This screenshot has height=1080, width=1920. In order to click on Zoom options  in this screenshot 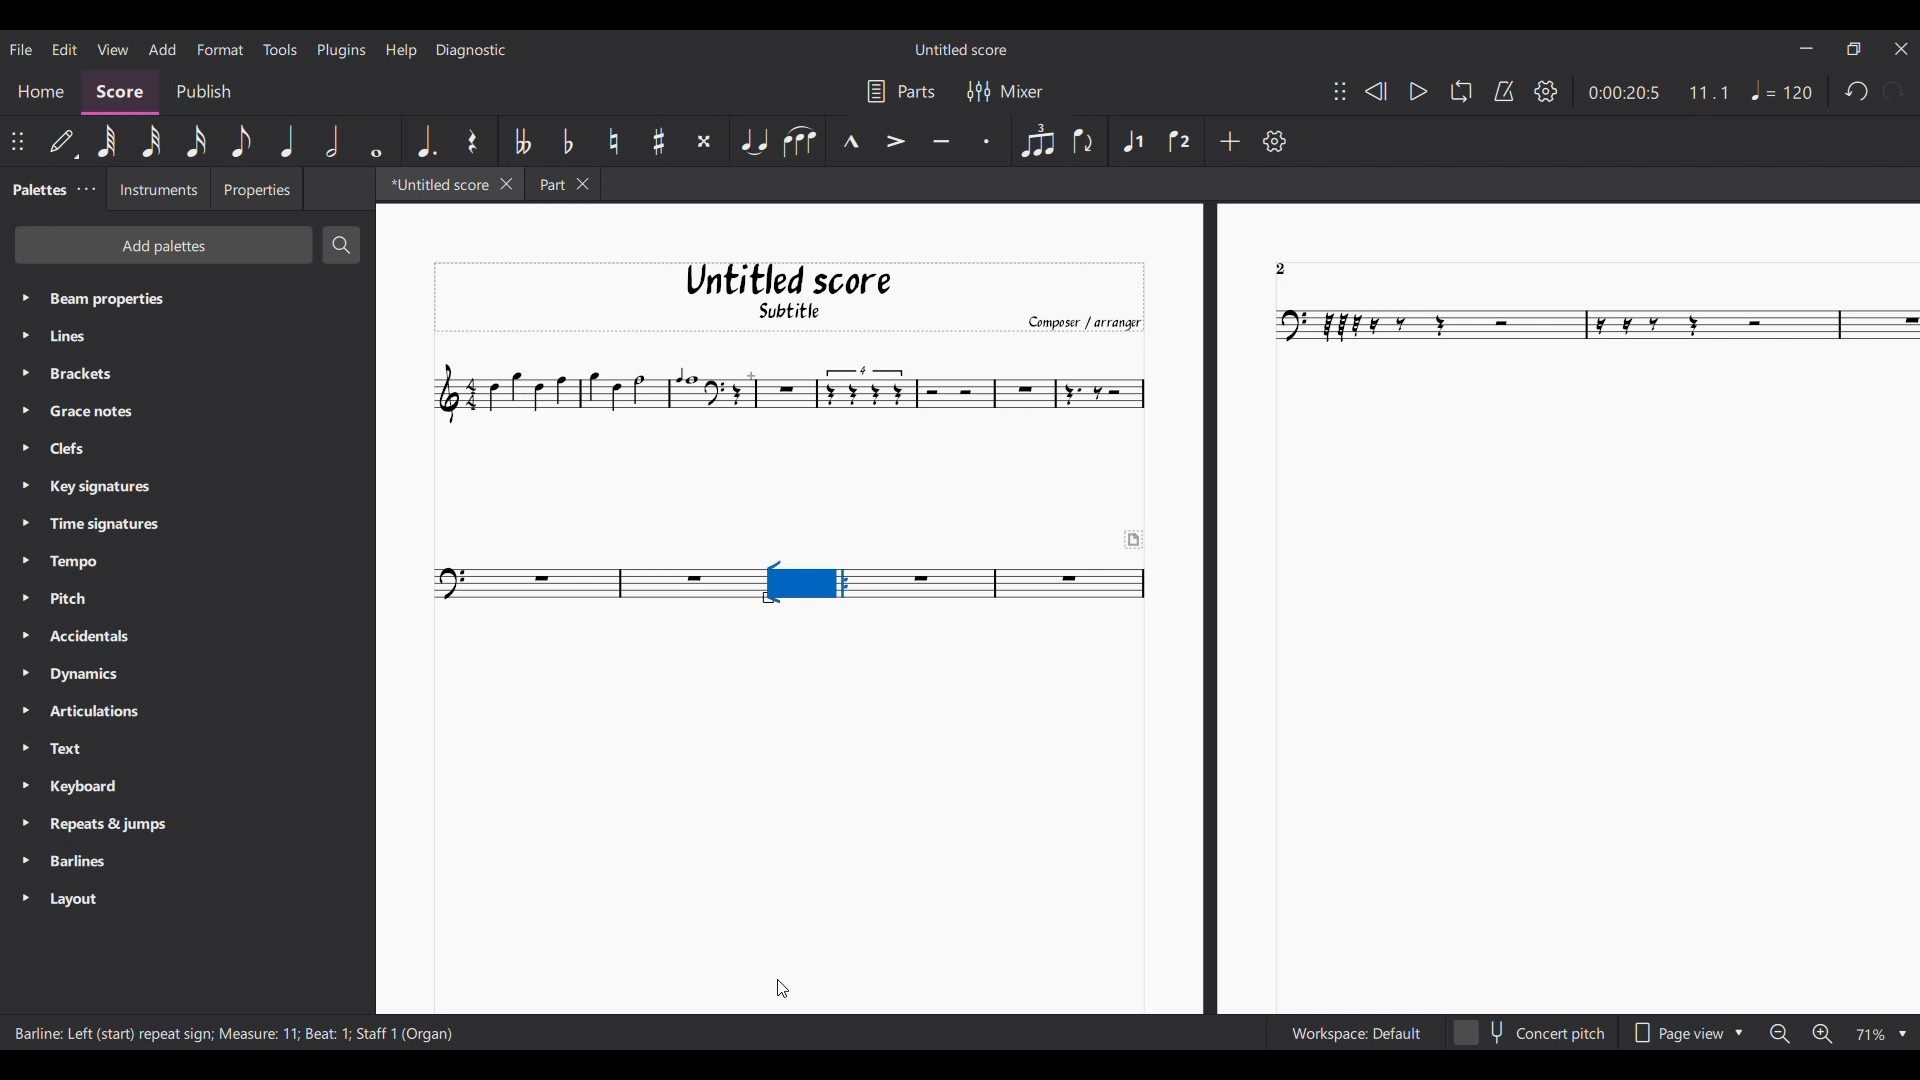, I will do `click(1881, 1035)`.